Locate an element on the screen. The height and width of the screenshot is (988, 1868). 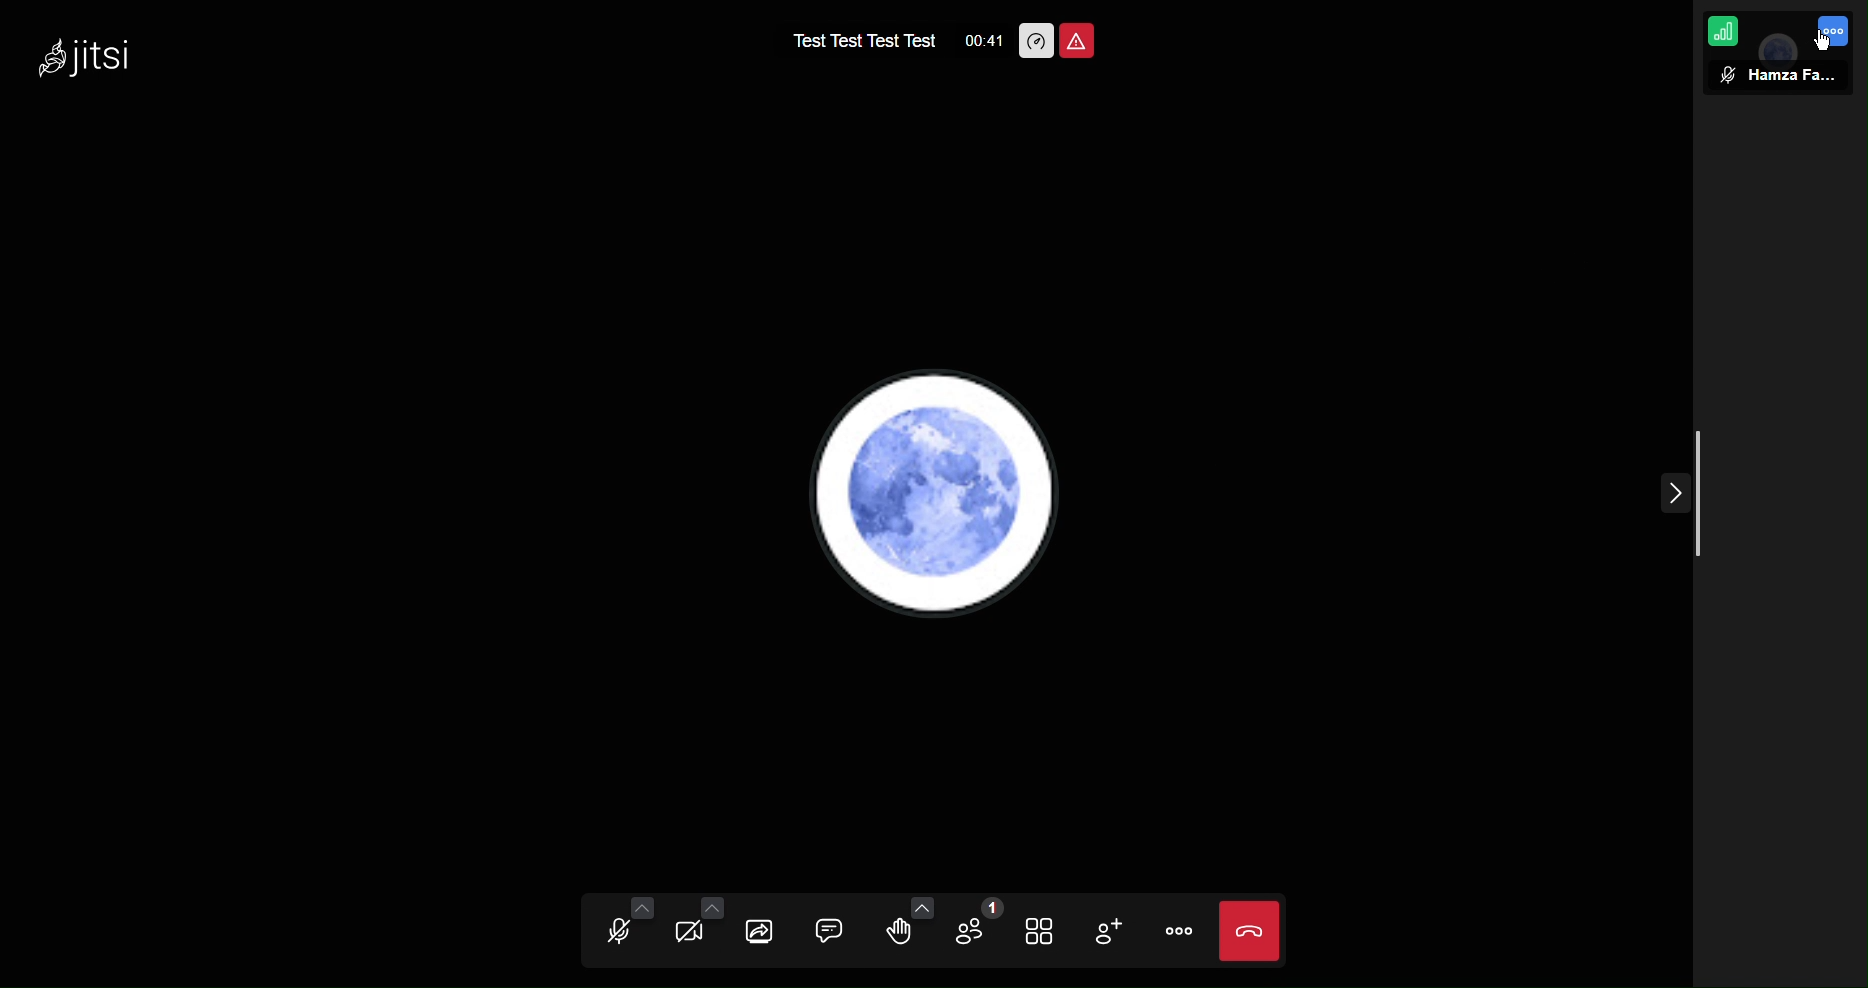
Tile View is located at coordinates (1040, 929).